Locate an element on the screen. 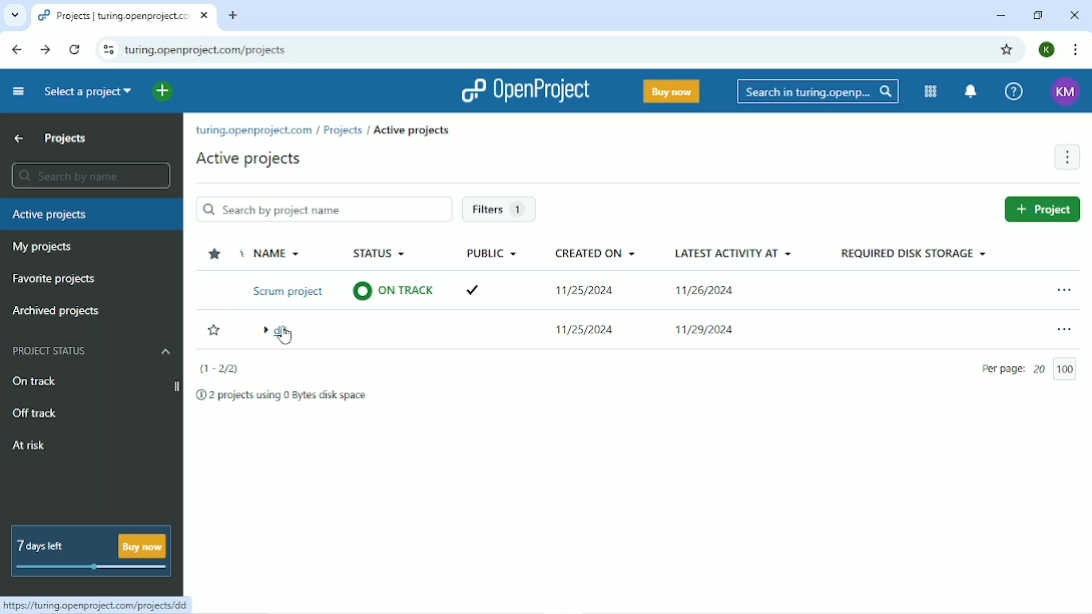 The image size is (1092, 614). Active projects is located at coordinates (250, 161).